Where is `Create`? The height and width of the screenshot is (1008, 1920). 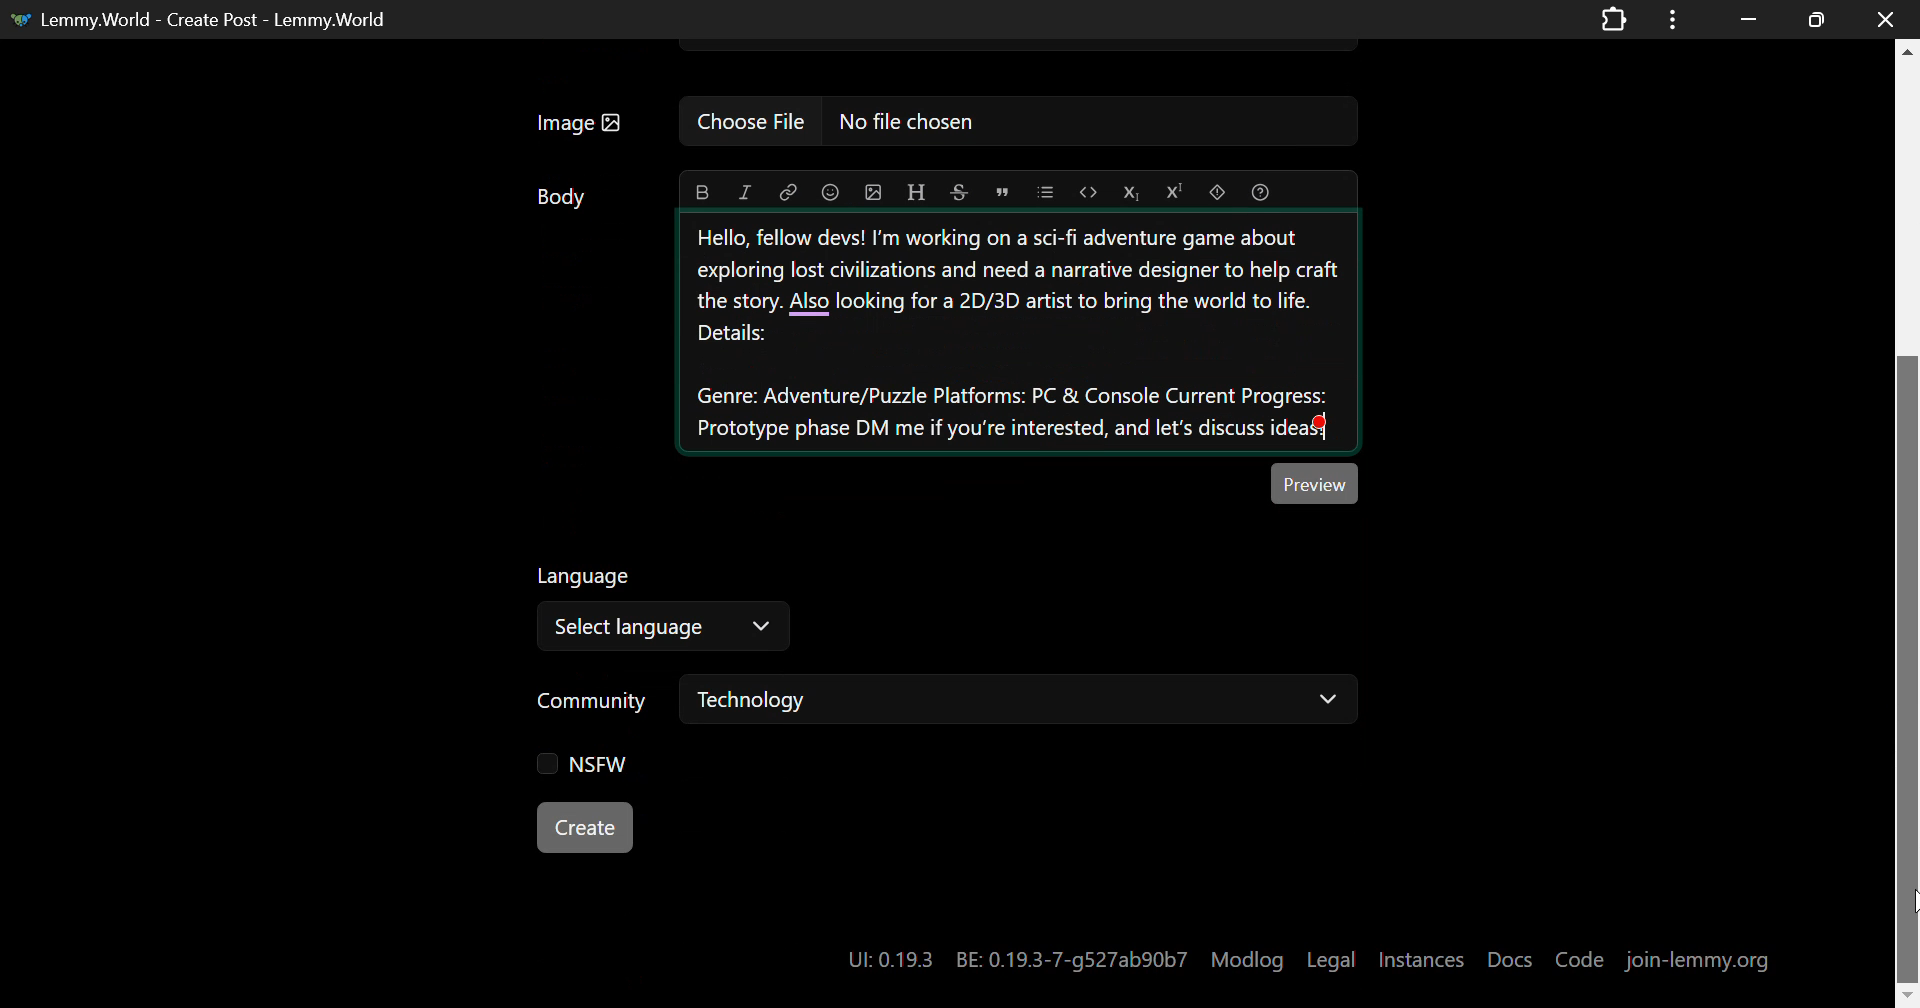 Create is located at coordinates (584, 826).